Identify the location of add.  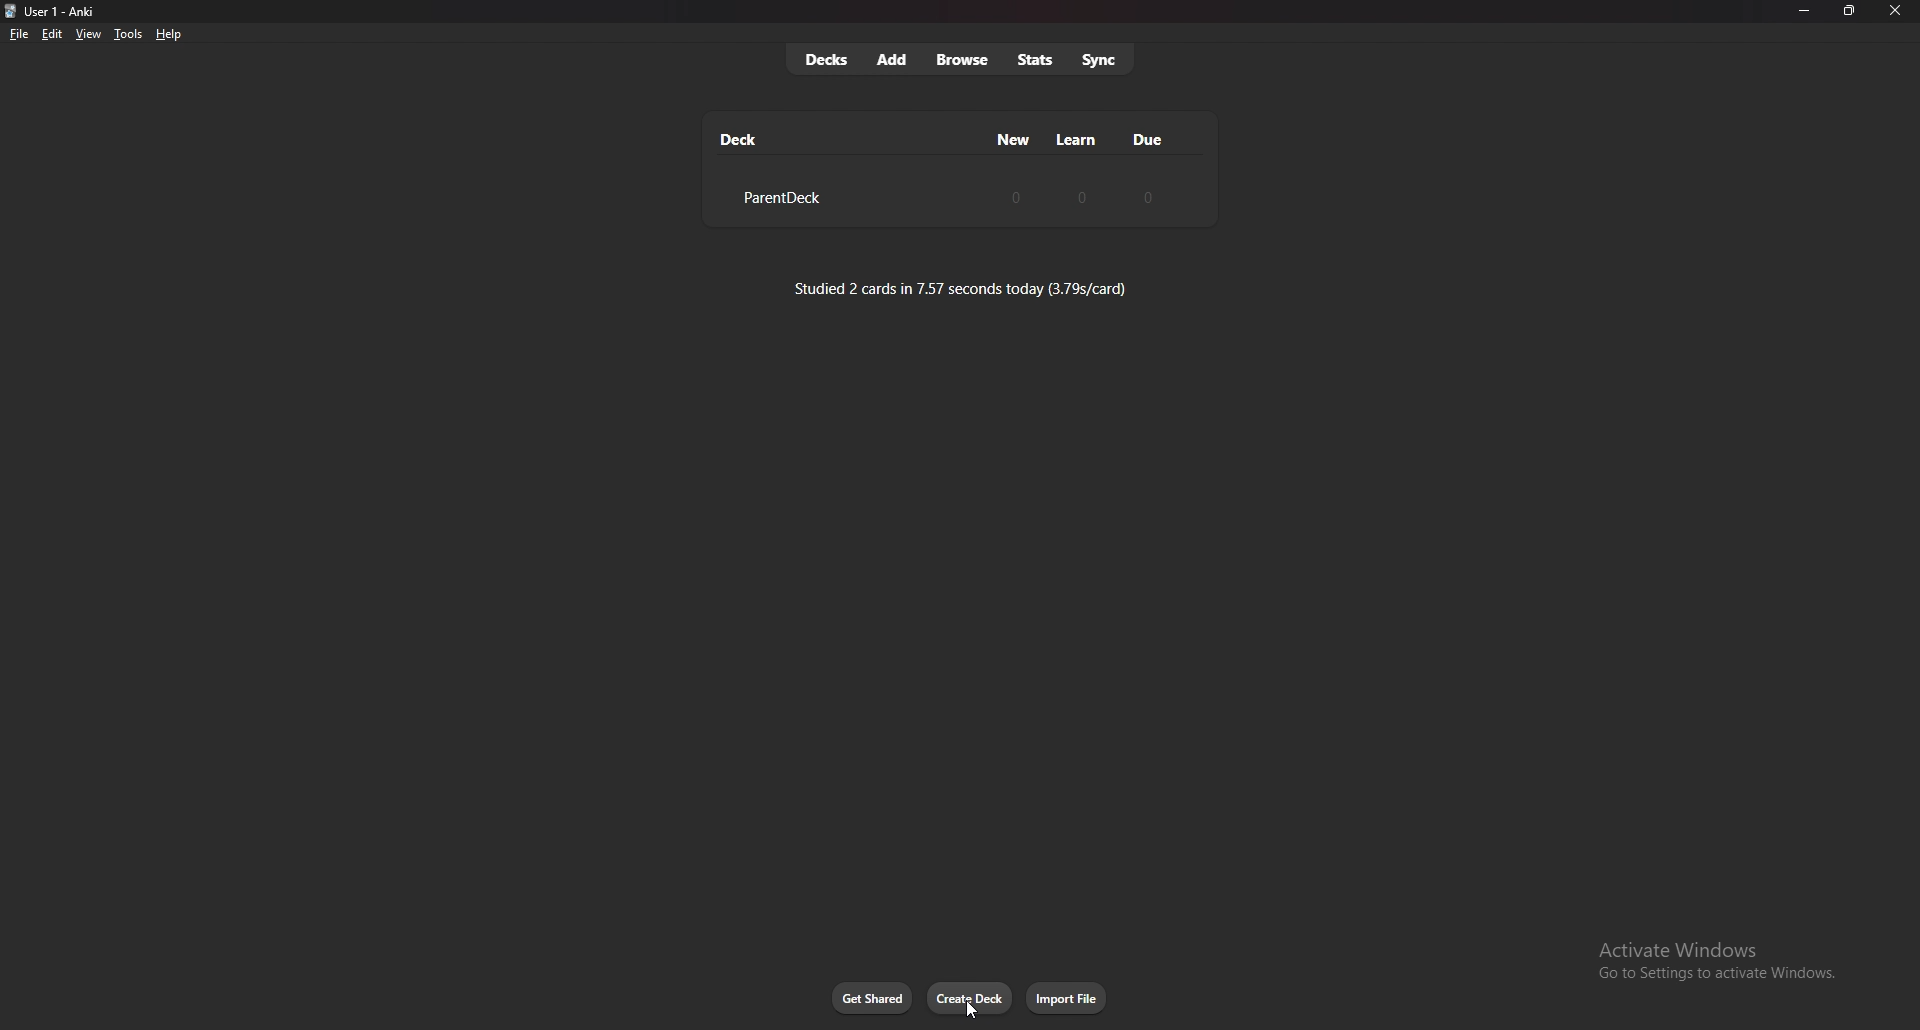
(893, 59).